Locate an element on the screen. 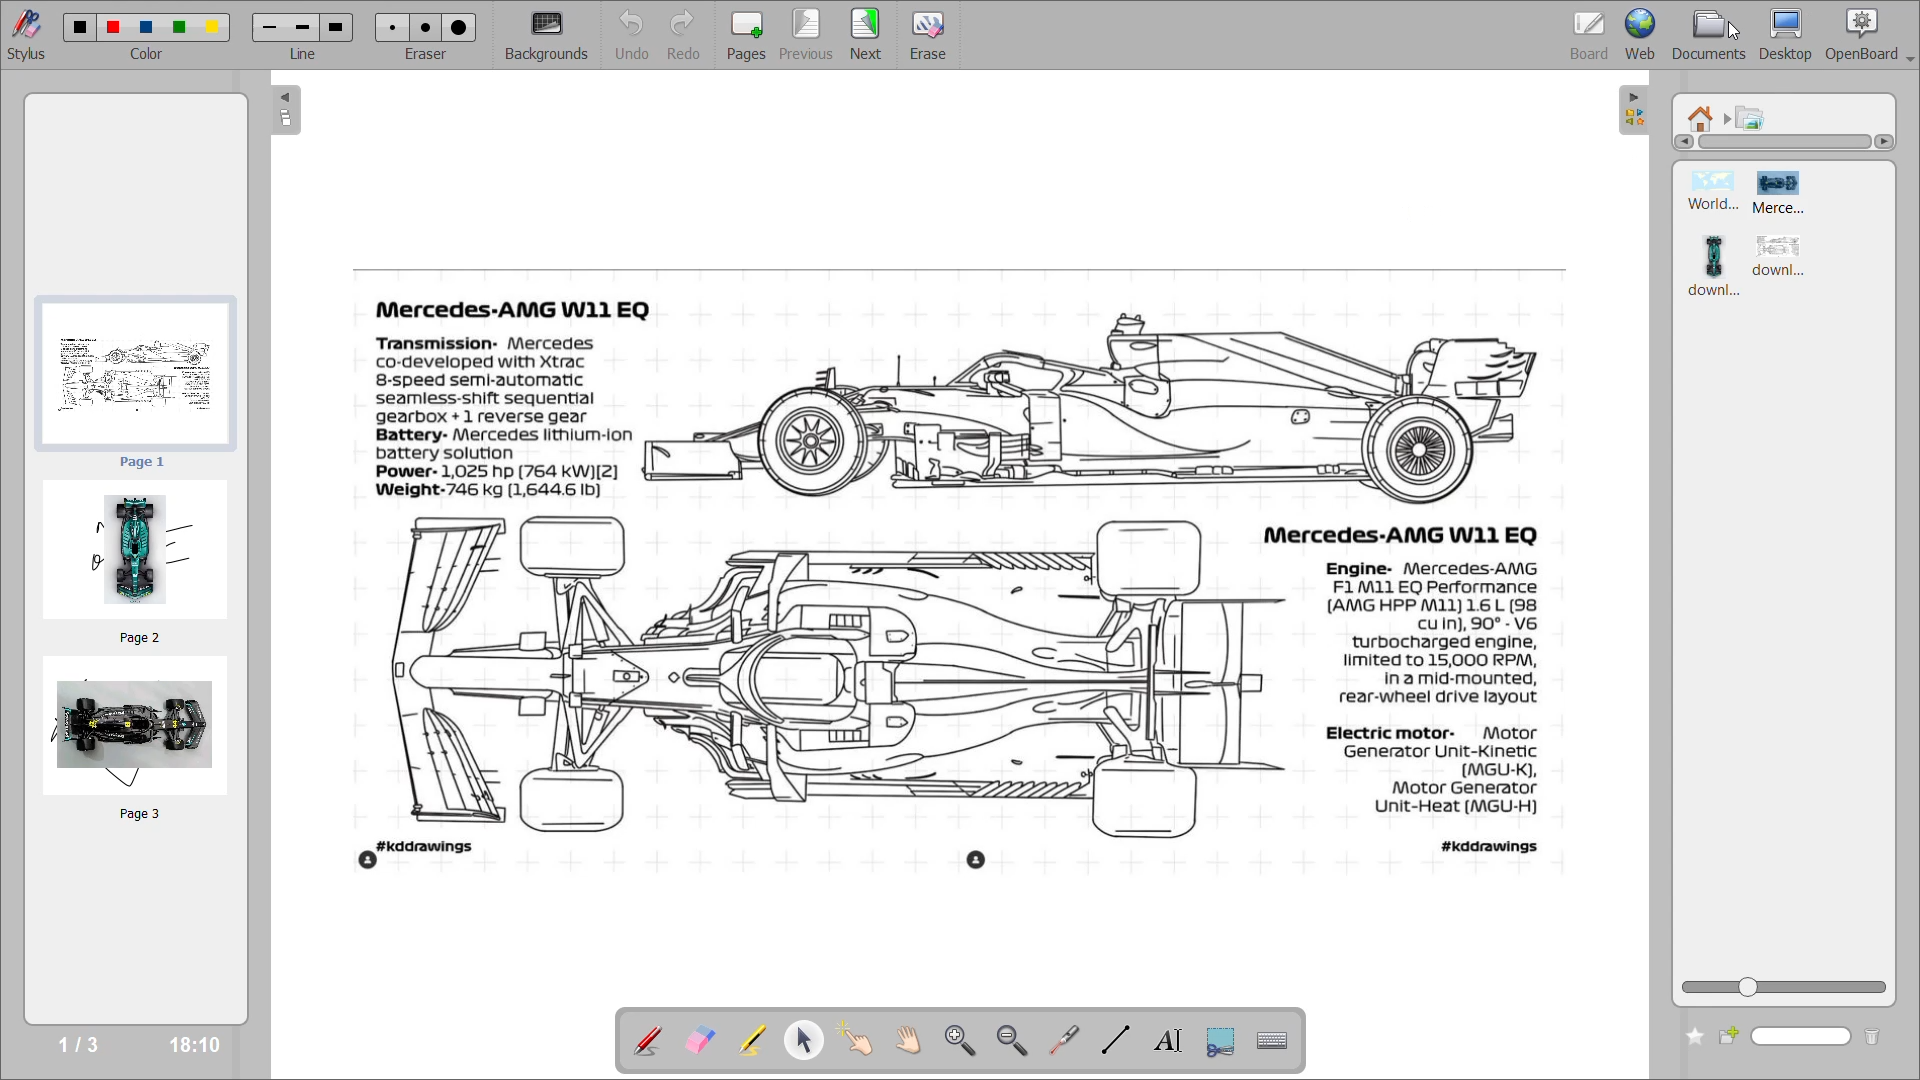 This screenshot has height=1080, width=1920. name field is located at coordinates (1805, 1038).